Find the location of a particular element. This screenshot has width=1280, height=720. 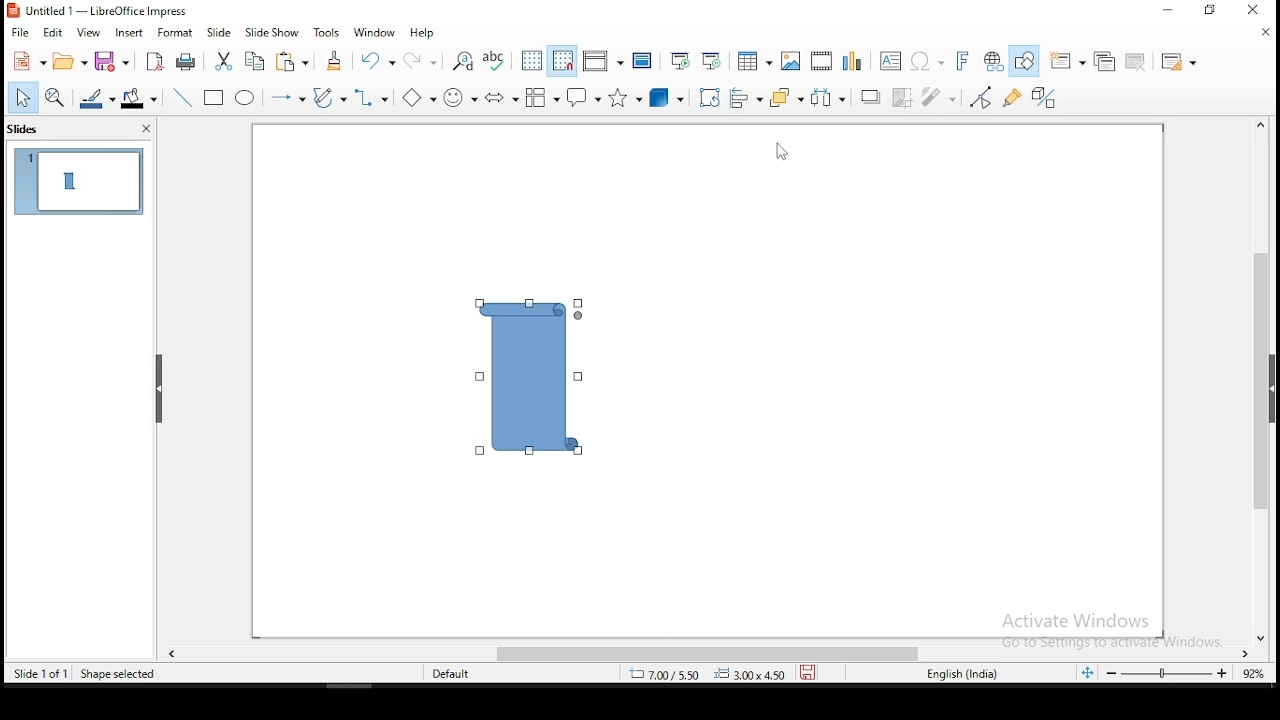

line is located at coordinates (181, 98).